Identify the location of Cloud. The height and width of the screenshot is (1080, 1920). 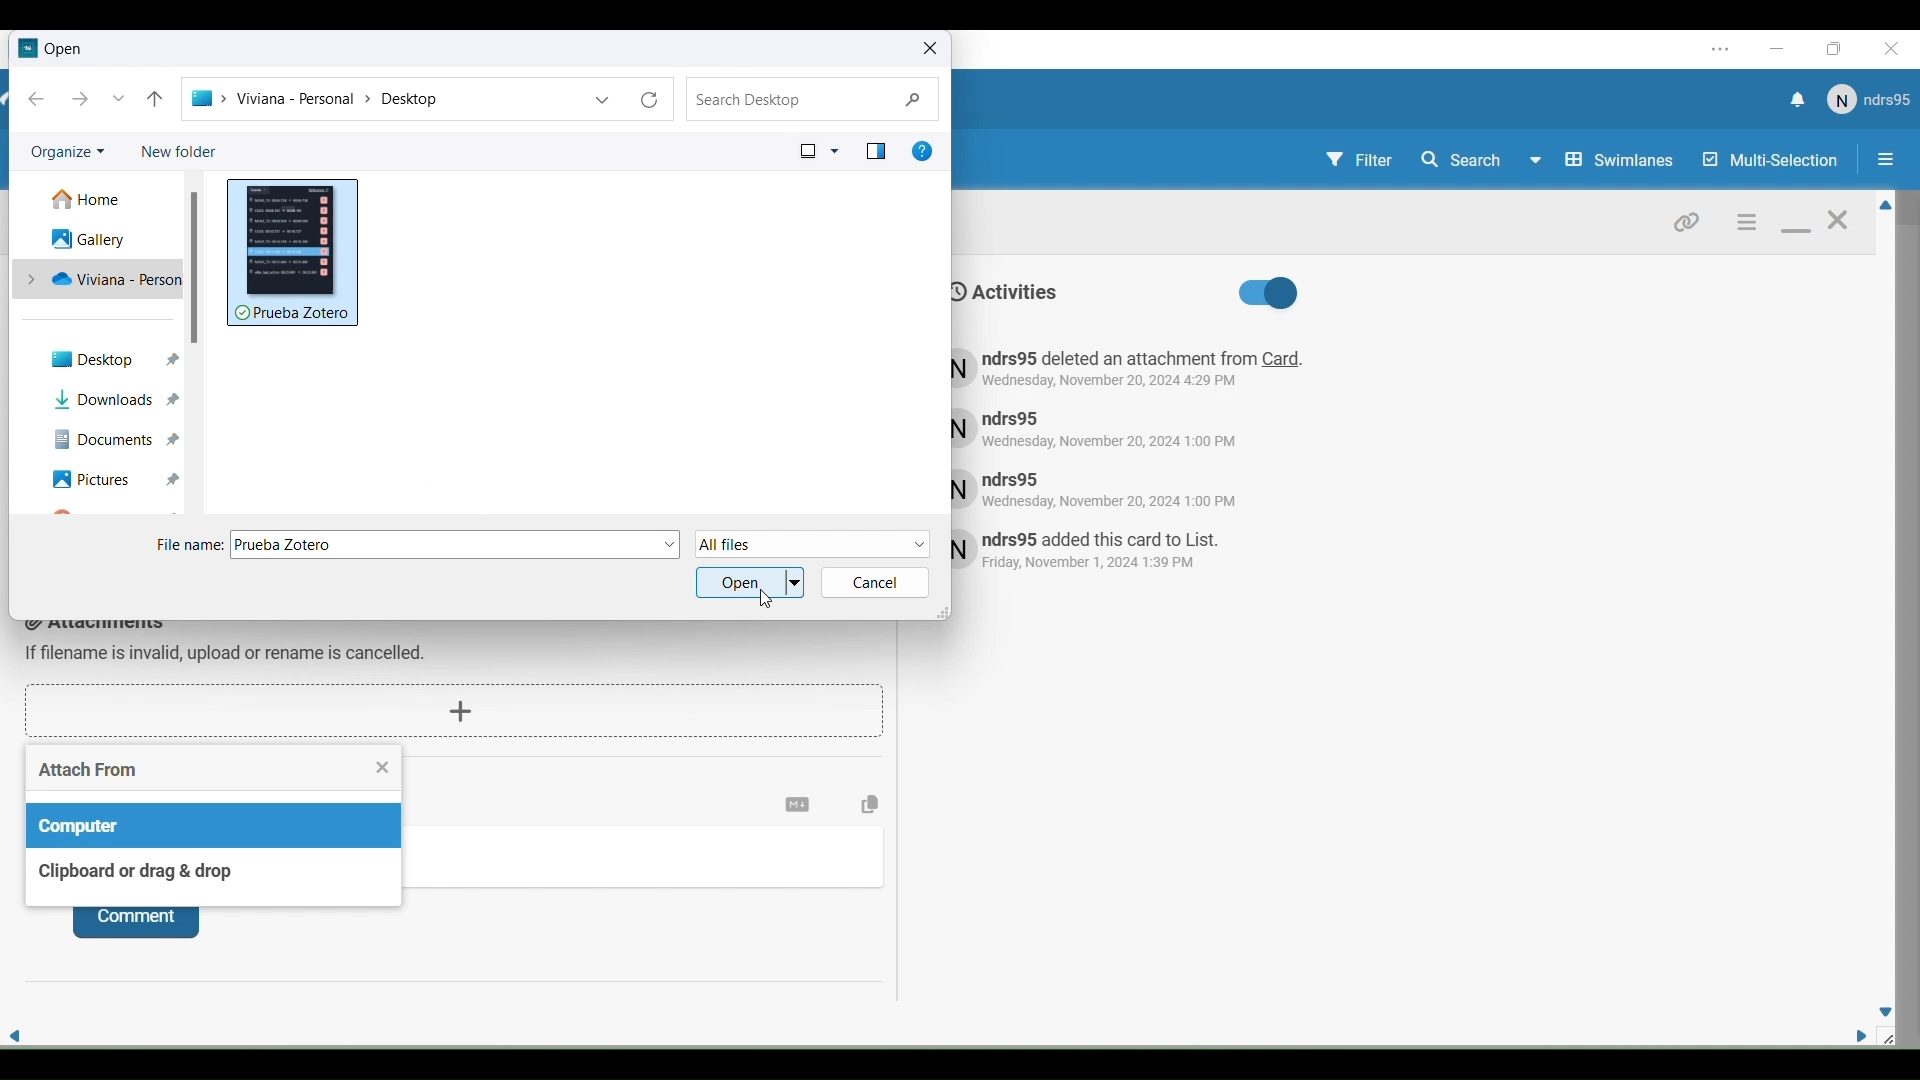
(103, 281).